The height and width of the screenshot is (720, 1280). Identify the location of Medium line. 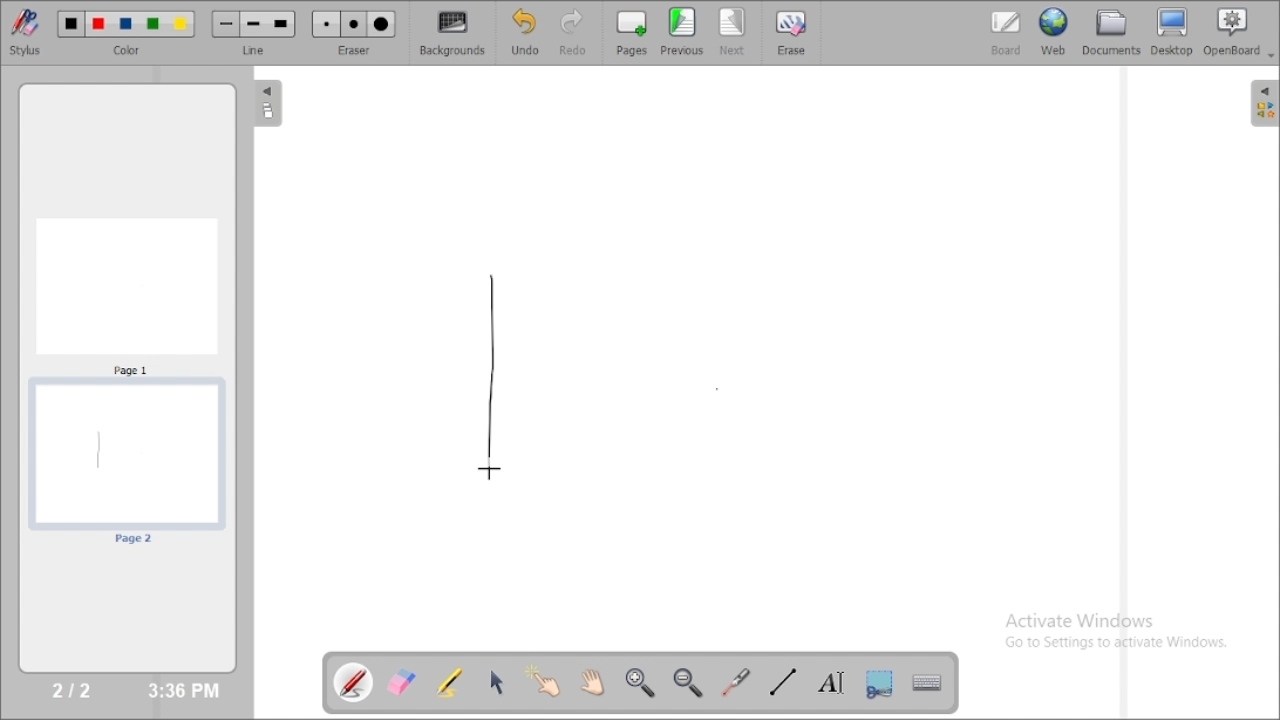
(255, 24).